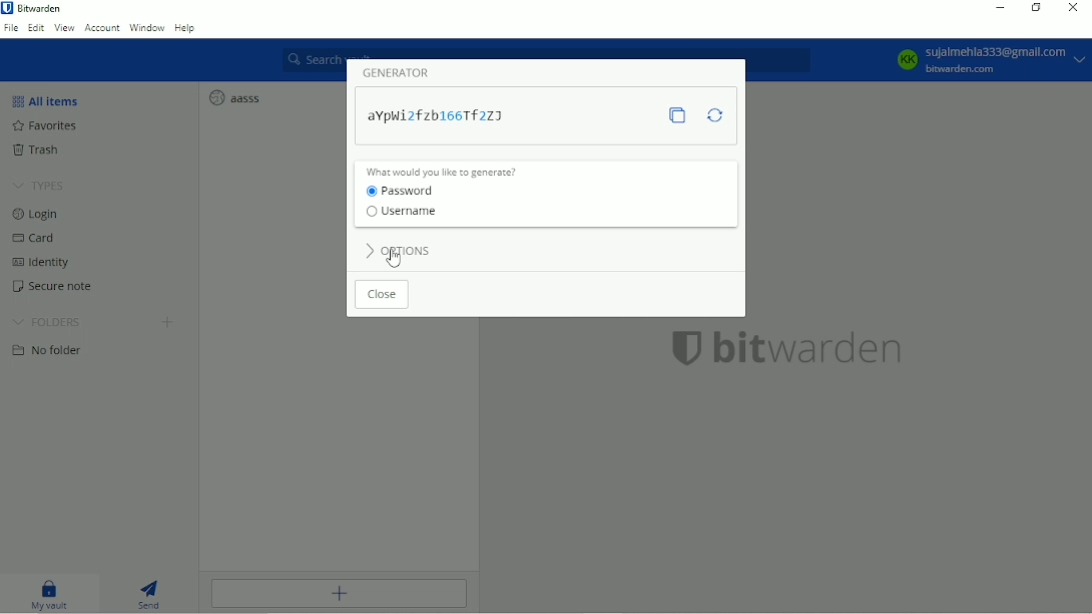 This screenshot has width=1092, height=614. I want to click on Help, so click(185, 29).